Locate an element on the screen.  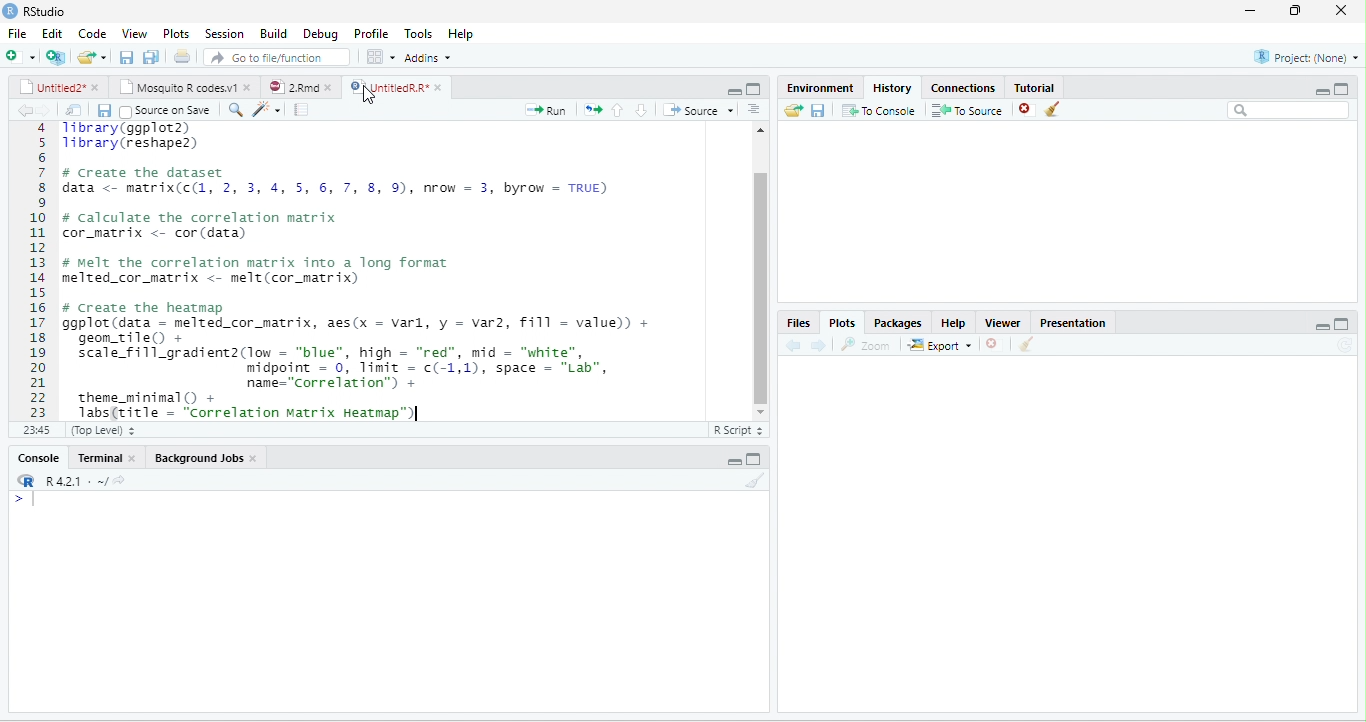
viewer is located at coordinates (1001, 320).